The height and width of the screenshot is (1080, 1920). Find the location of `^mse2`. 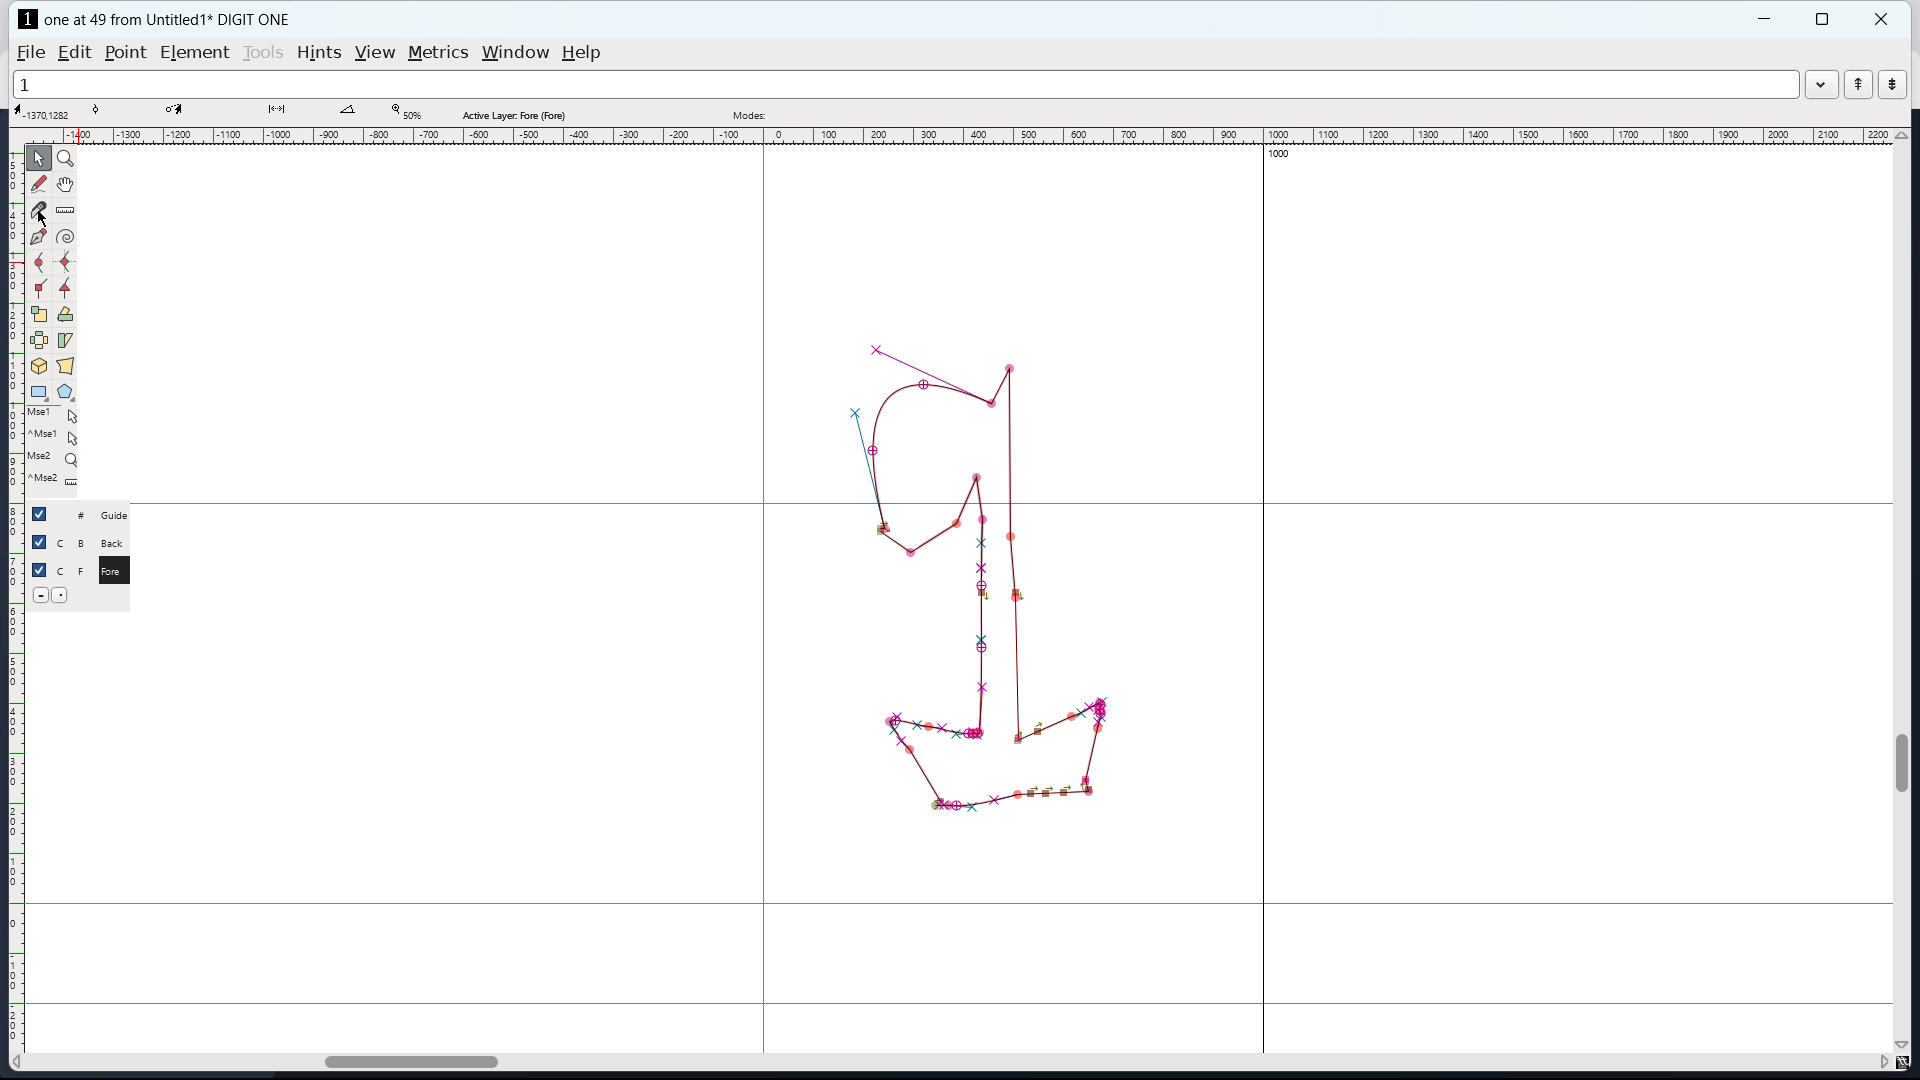

^mse2 is located at coordinates (56, 481).